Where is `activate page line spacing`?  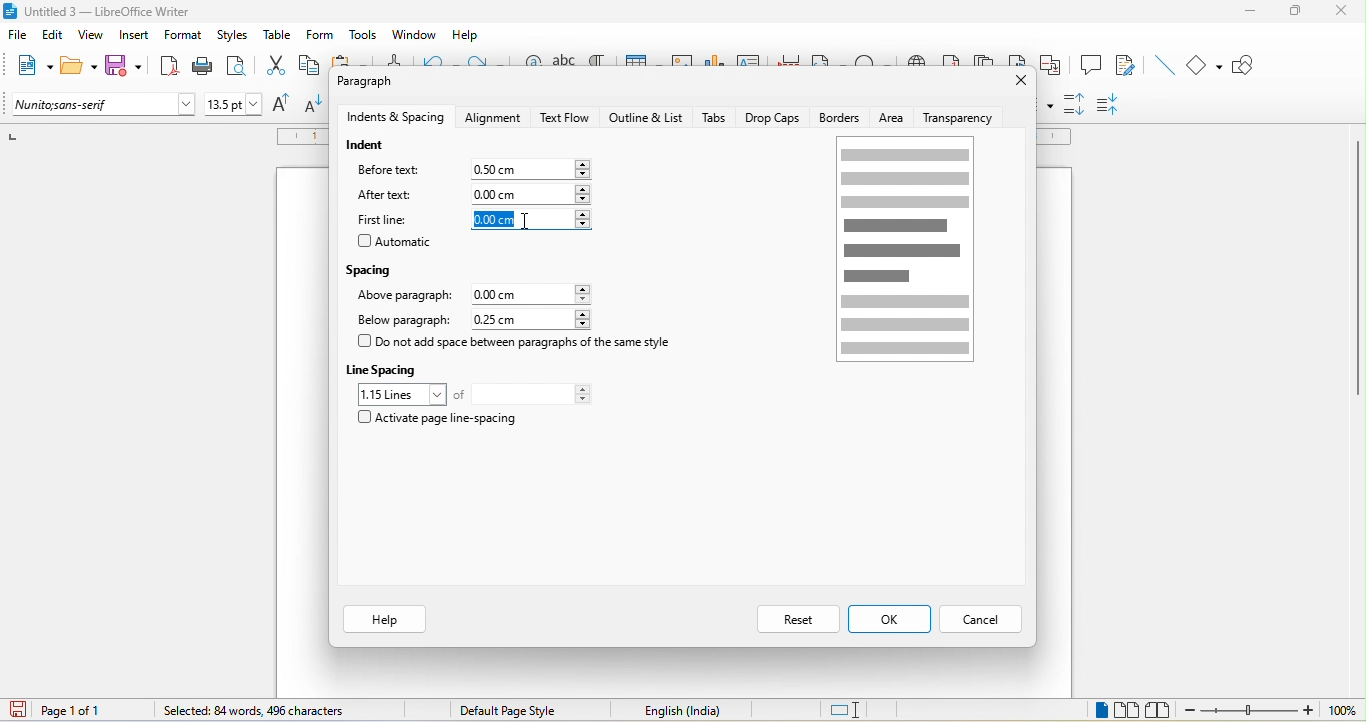
activate page line spacing is located at coordinates (450, 420).